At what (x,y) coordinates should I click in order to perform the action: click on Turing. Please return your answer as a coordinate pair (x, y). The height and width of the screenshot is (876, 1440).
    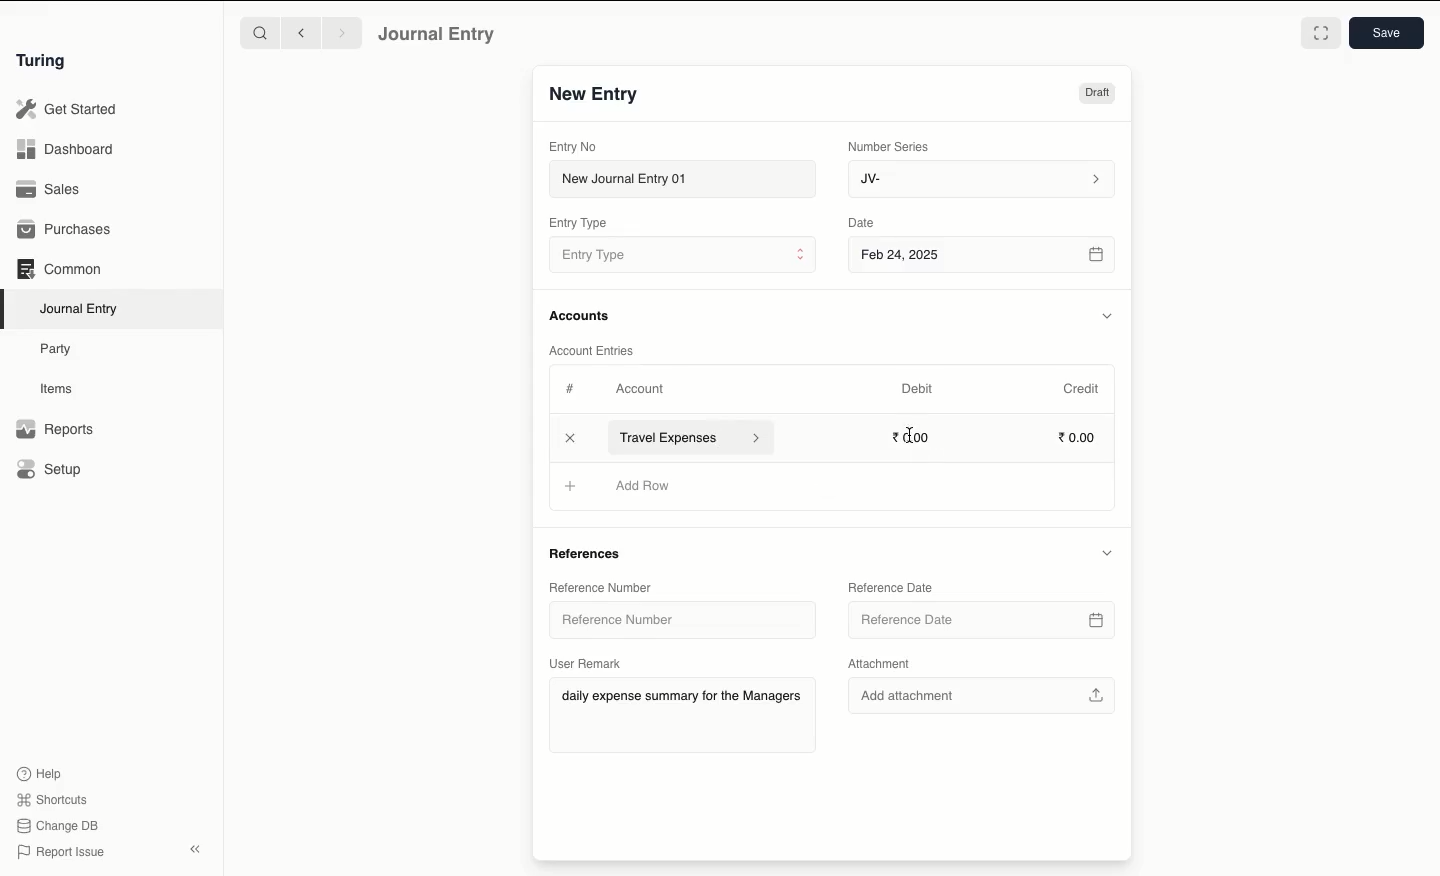
    Looking at the image, I should click on (45, 62).